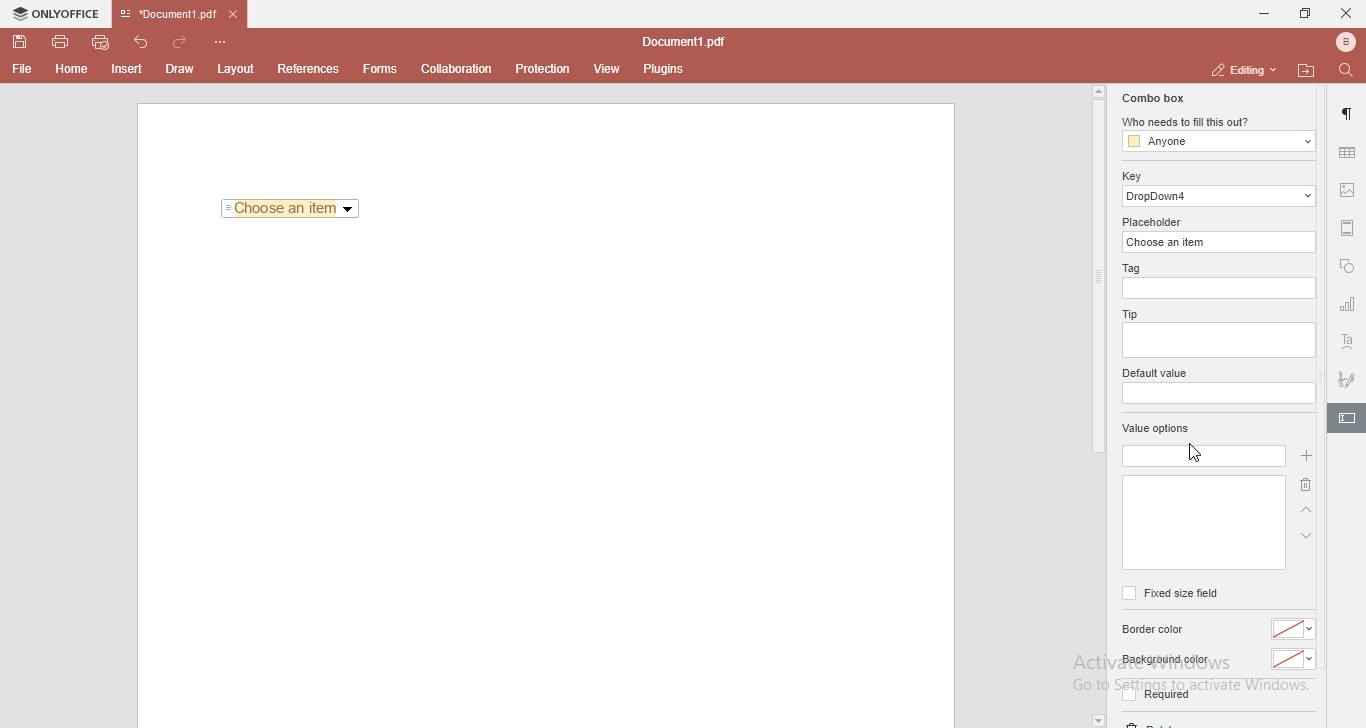 The height and width of the screenshot is (728, 1366). I want to click on chart, so click(1348, 308).